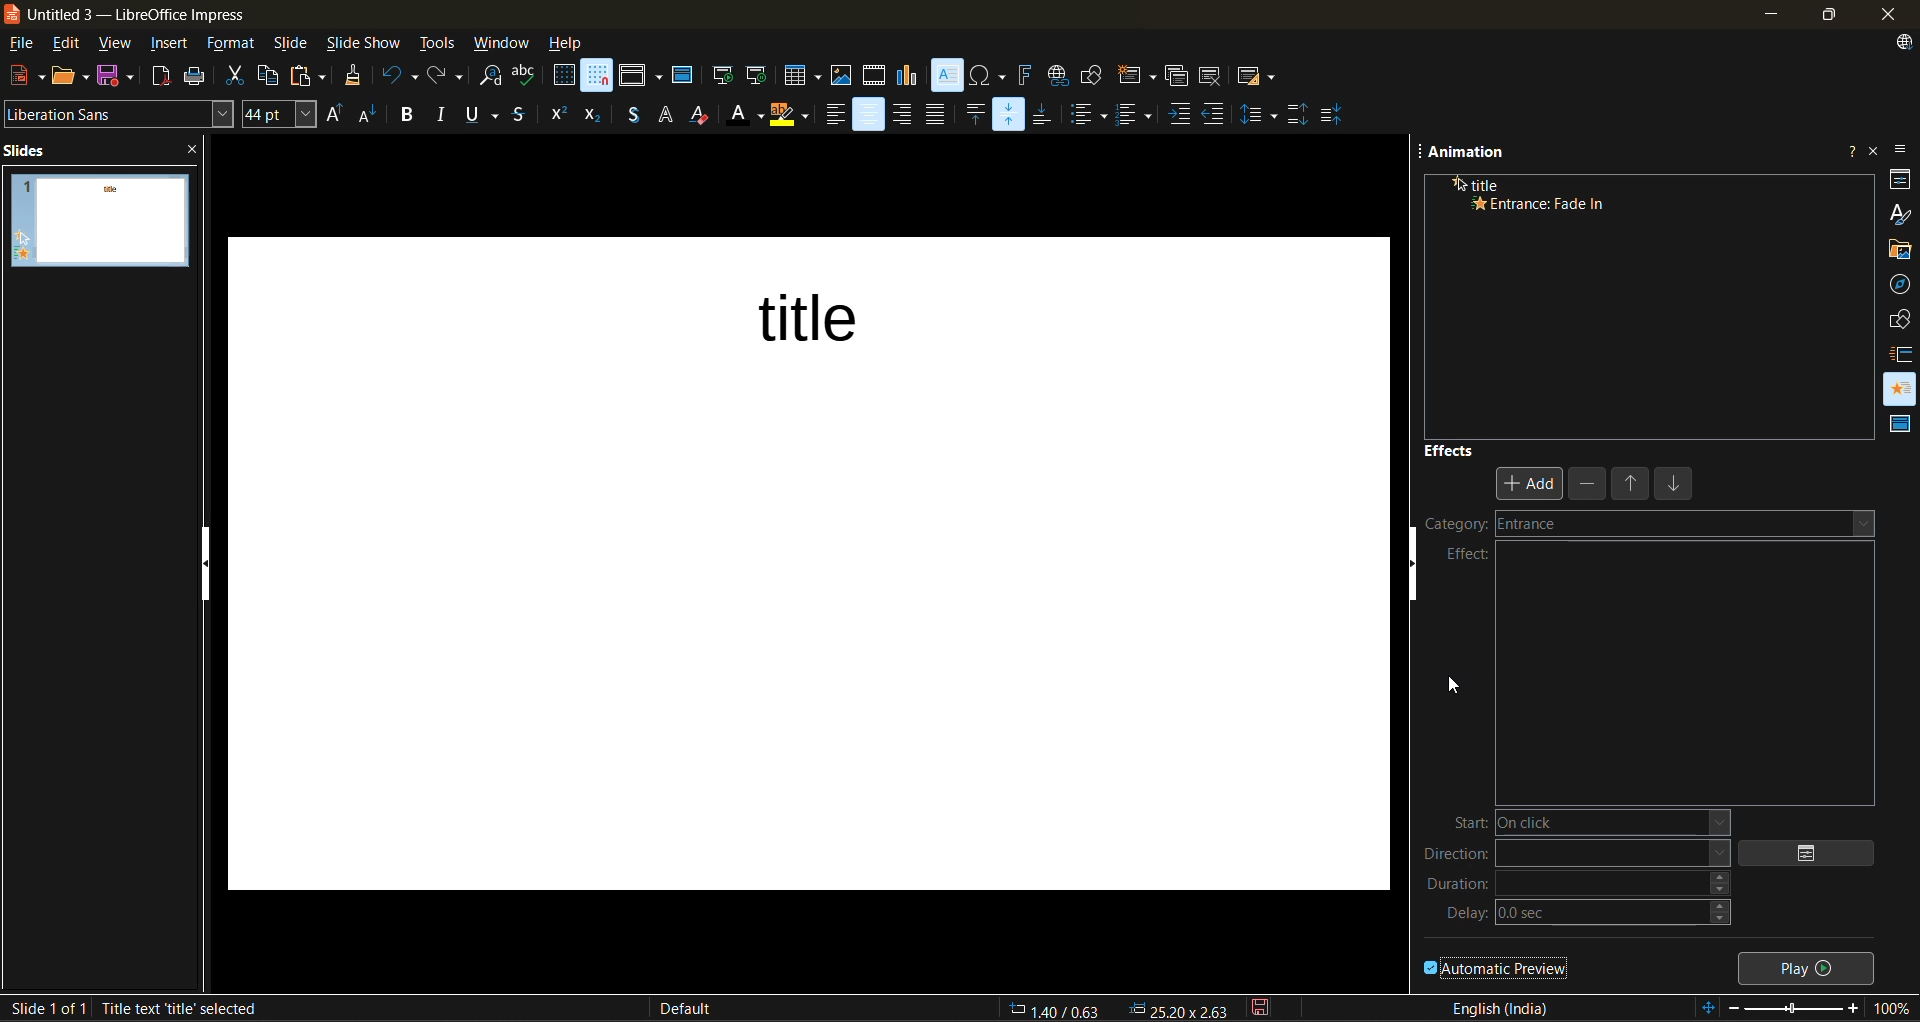  Describe the element at coordinates (869, 115) in the screenshot. I see `align center` at that location.